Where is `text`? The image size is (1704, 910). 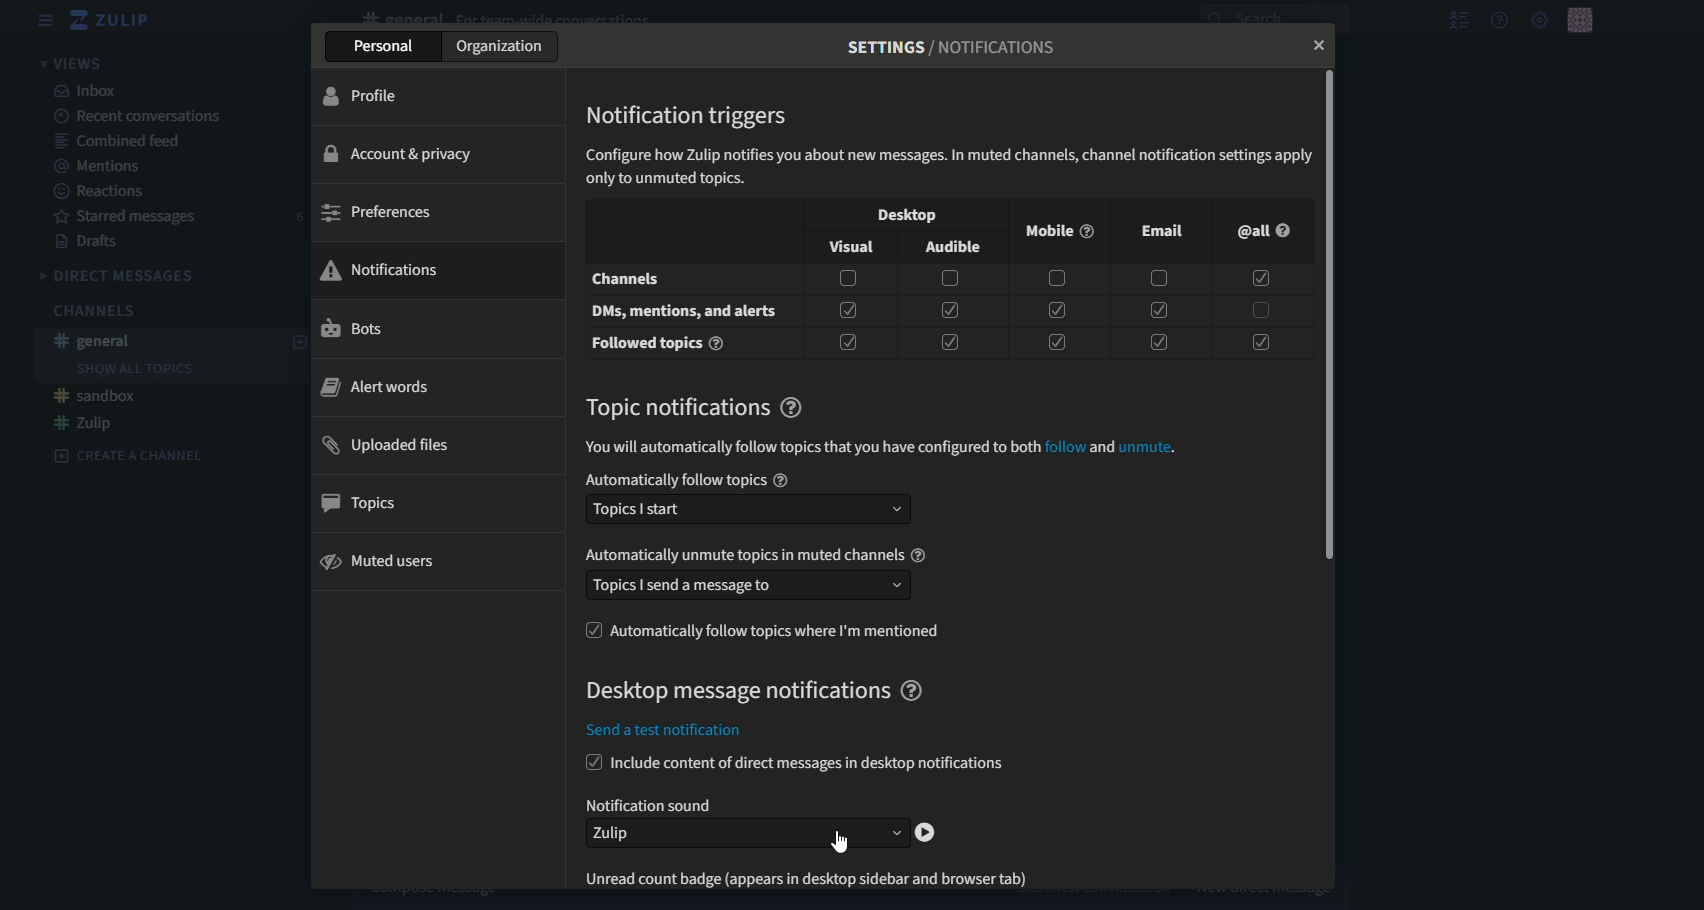
text is located at coordinates (808, 448).